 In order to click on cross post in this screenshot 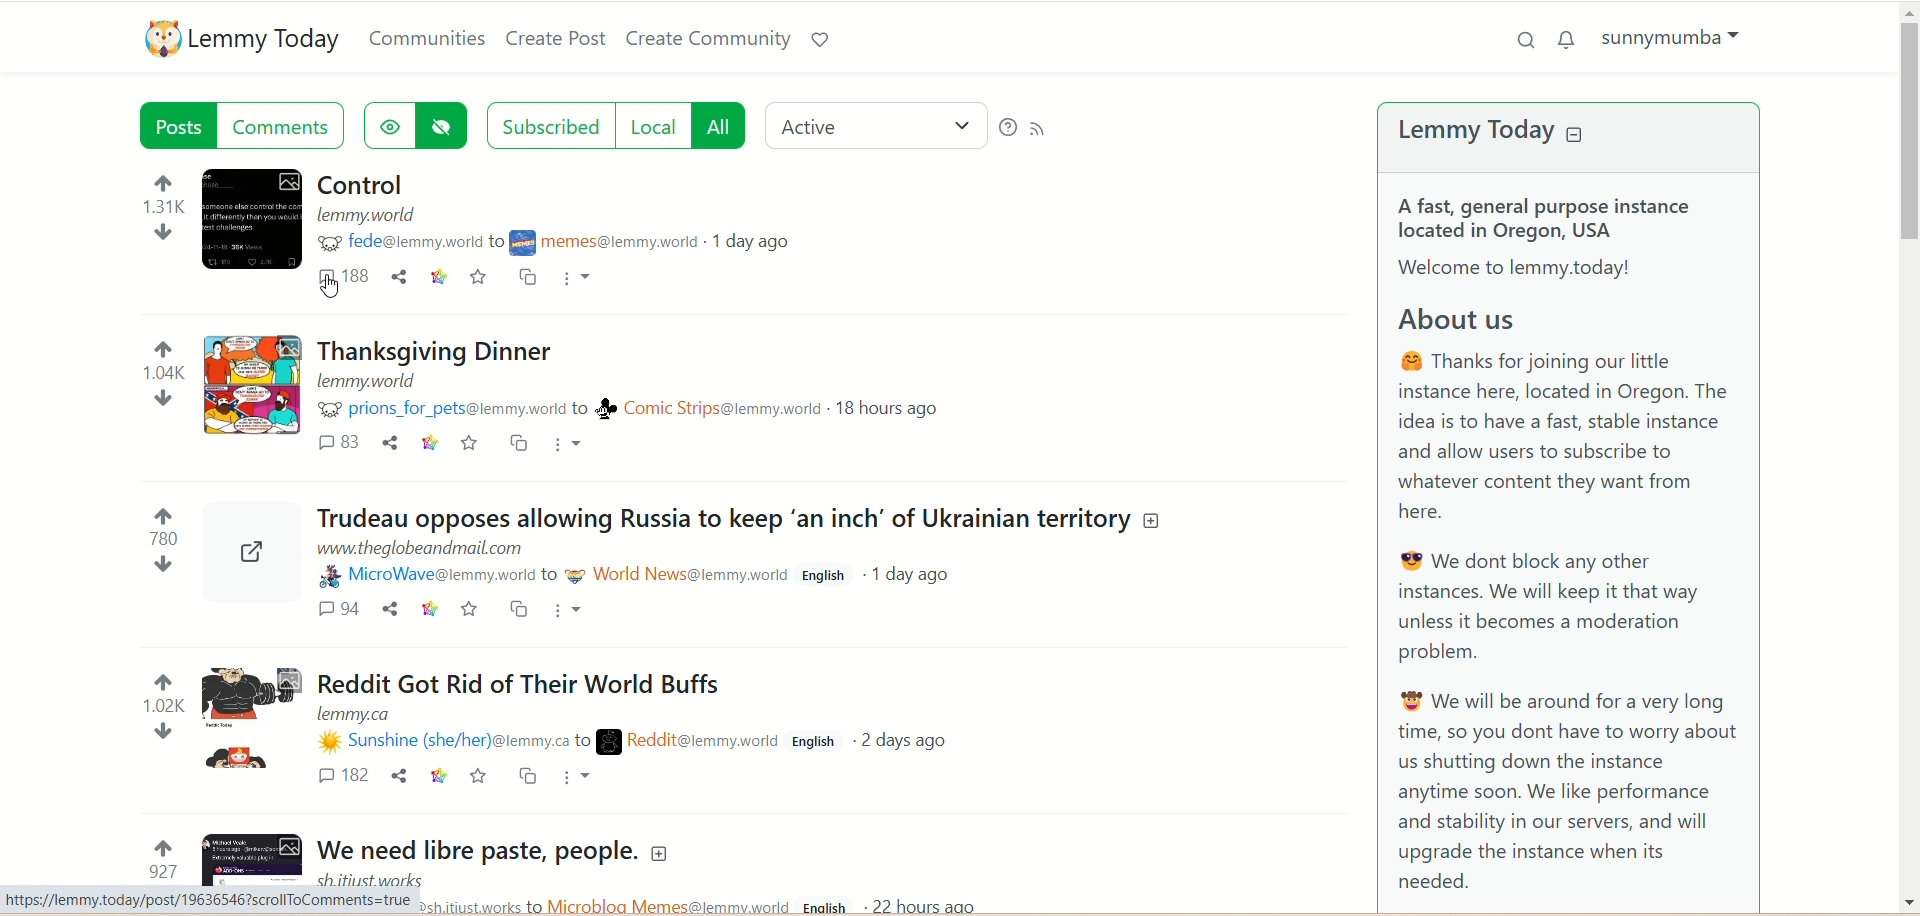, I will do `click(520, 440)`.